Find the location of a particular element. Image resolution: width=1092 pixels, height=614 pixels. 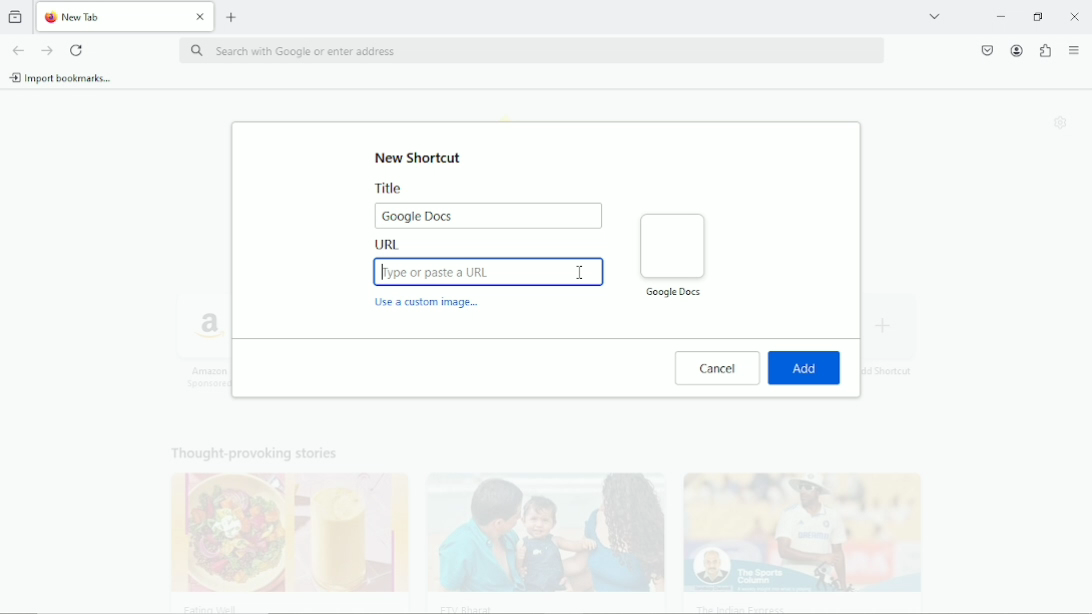

new tab is located at coordinates (232, 16).